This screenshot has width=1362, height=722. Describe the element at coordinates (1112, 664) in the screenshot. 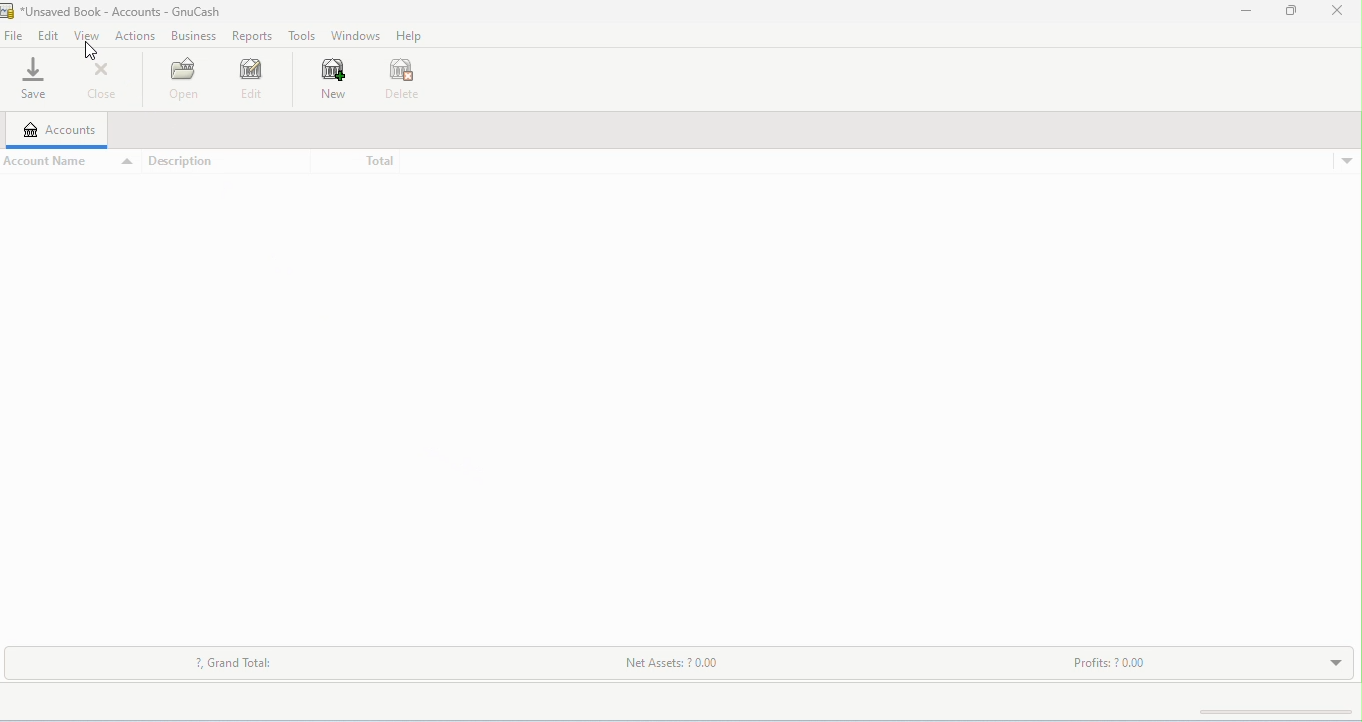

I see `profits` at that location.